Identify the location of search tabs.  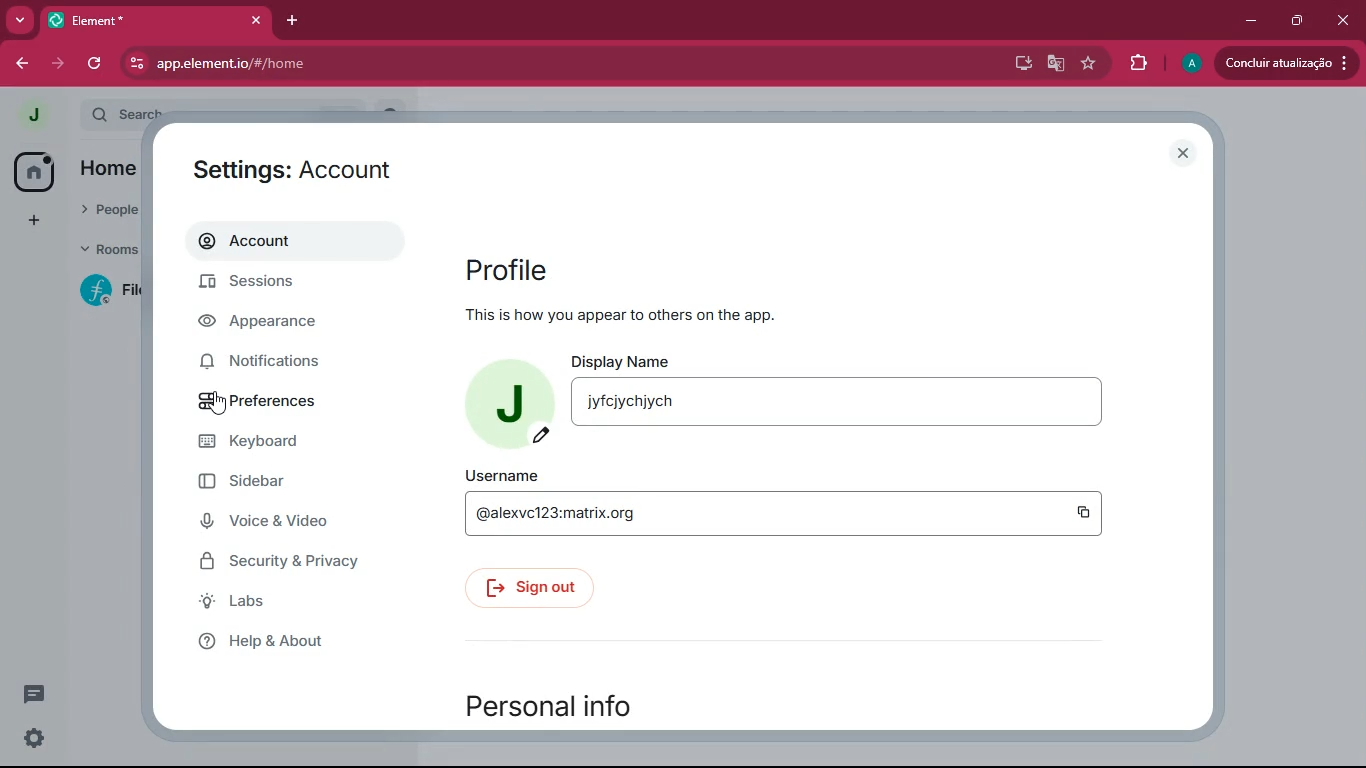
(20, 21).